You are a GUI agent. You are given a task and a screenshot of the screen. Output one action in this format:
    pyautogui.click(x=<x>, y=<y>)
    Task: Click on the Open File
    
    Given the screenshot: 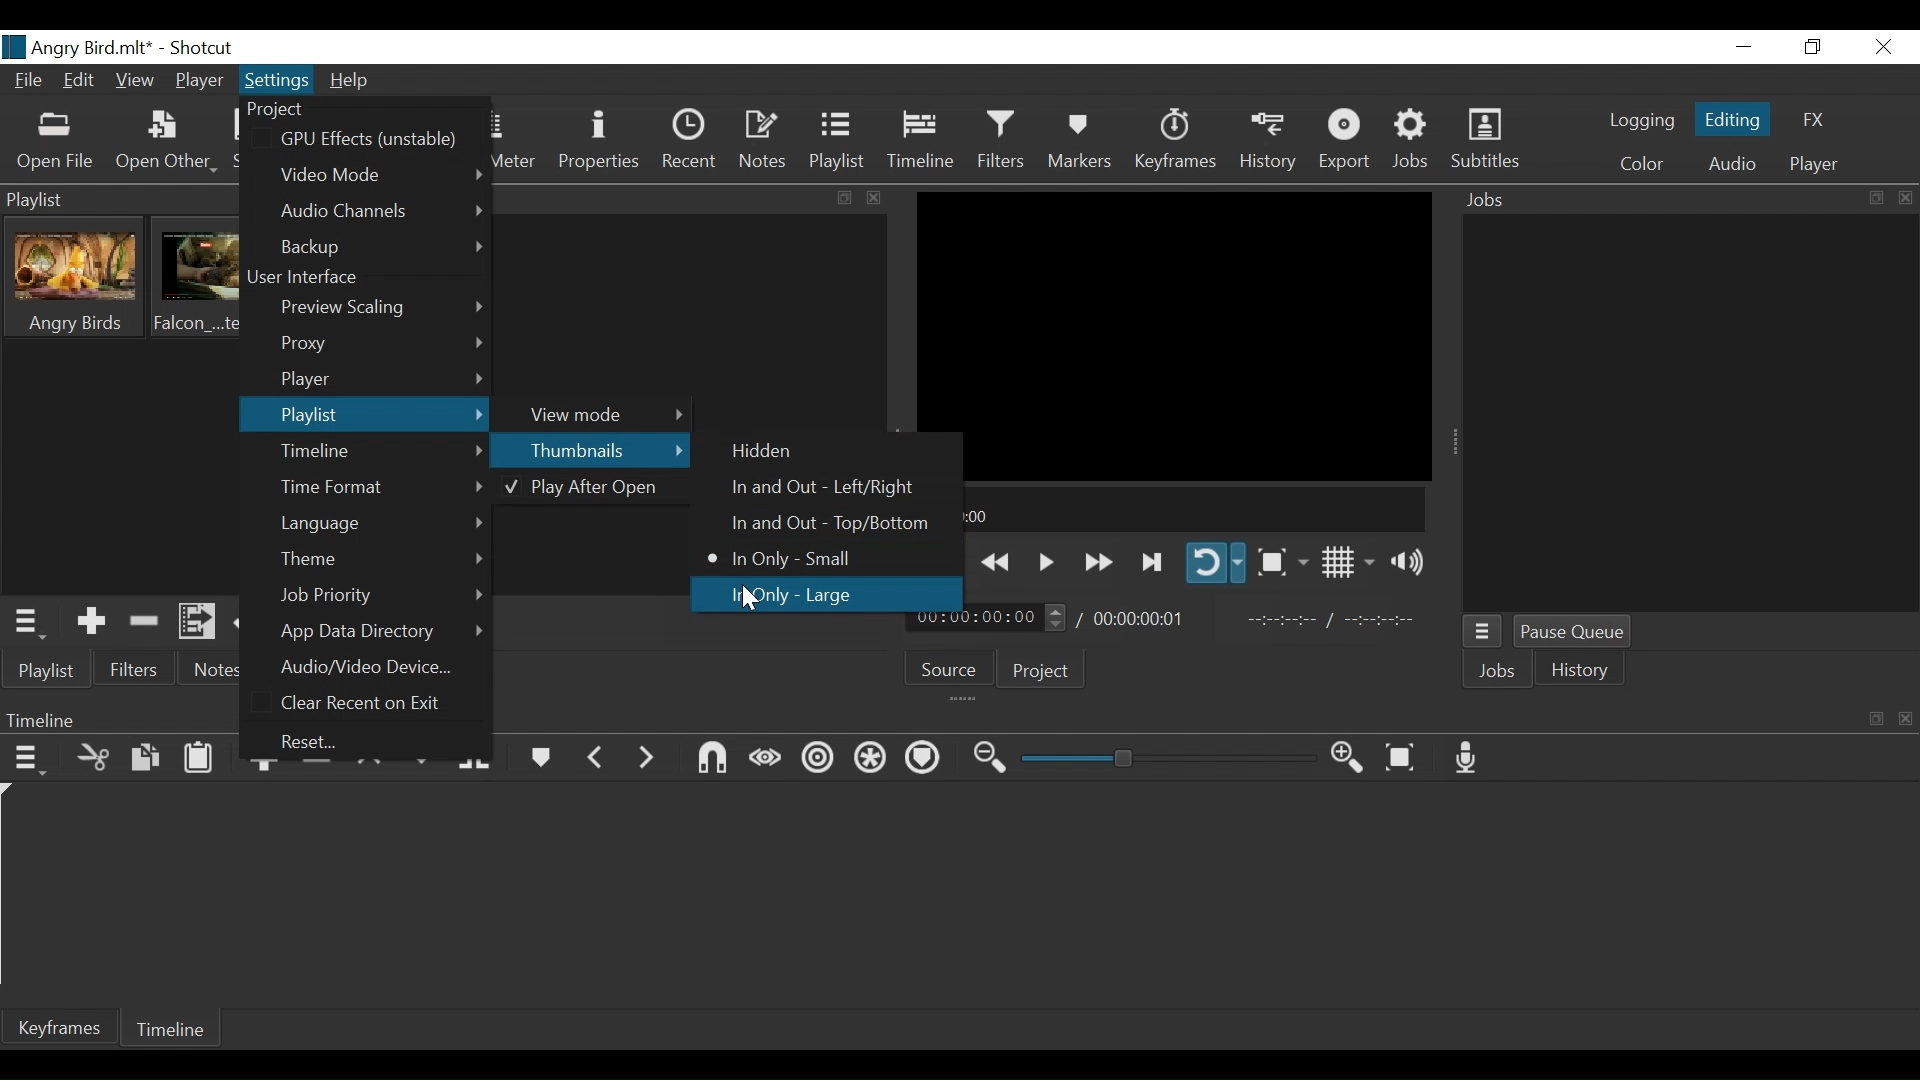 What is the action you would take?
    pyautogui.click(x=57, y=143)
    